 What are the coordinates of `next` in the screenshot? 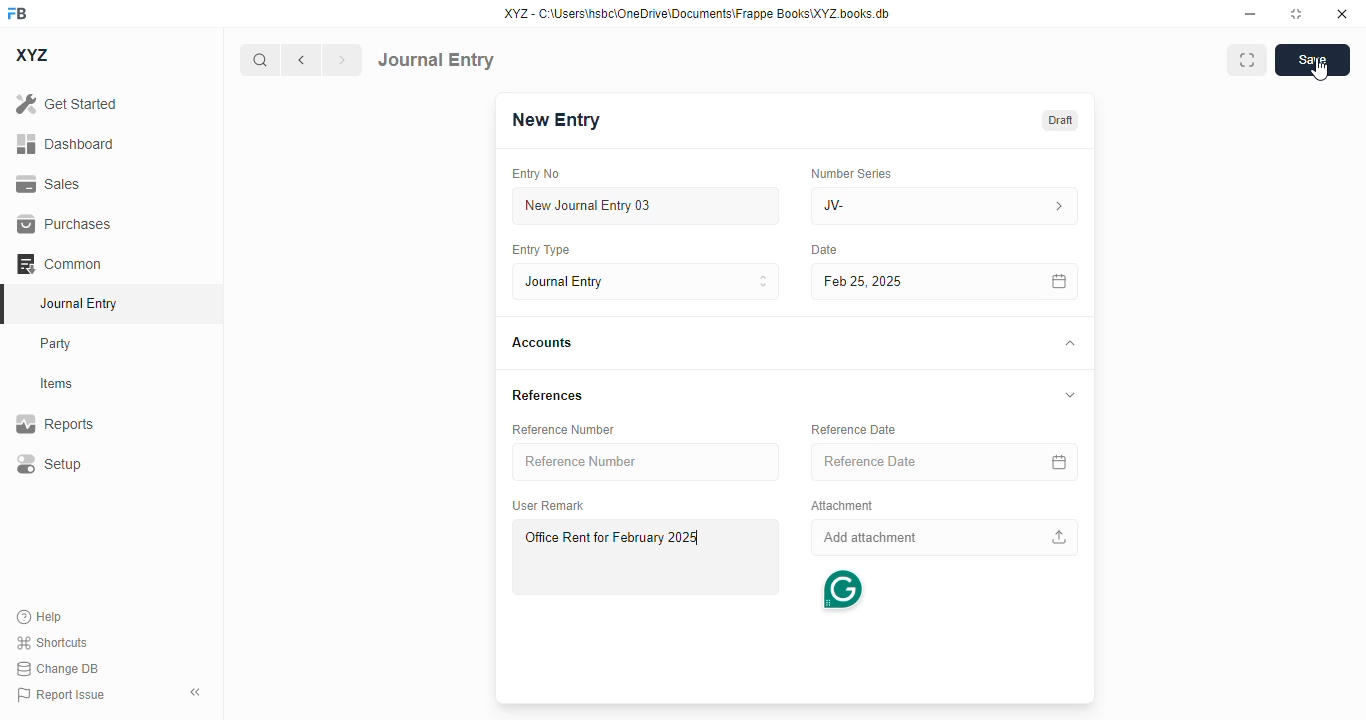 It's located at (343, 60).